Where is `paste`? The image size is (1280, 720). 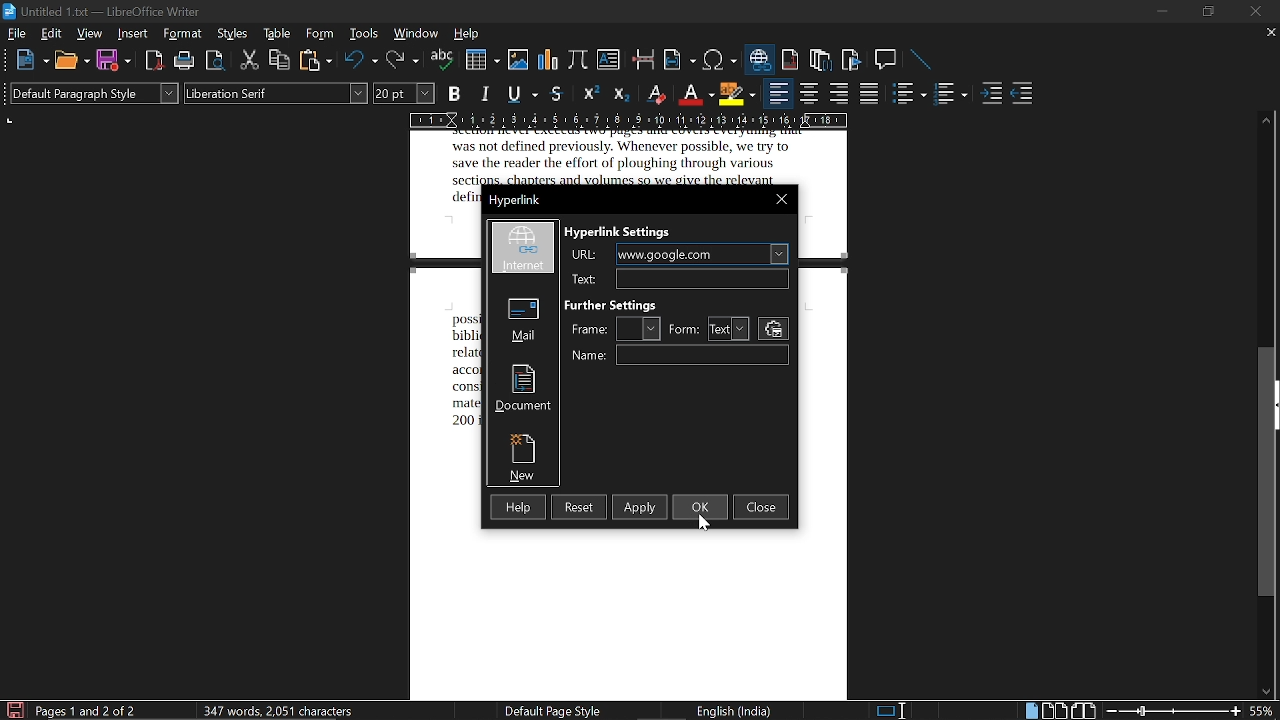 paste is located at coordinates (315, 61).